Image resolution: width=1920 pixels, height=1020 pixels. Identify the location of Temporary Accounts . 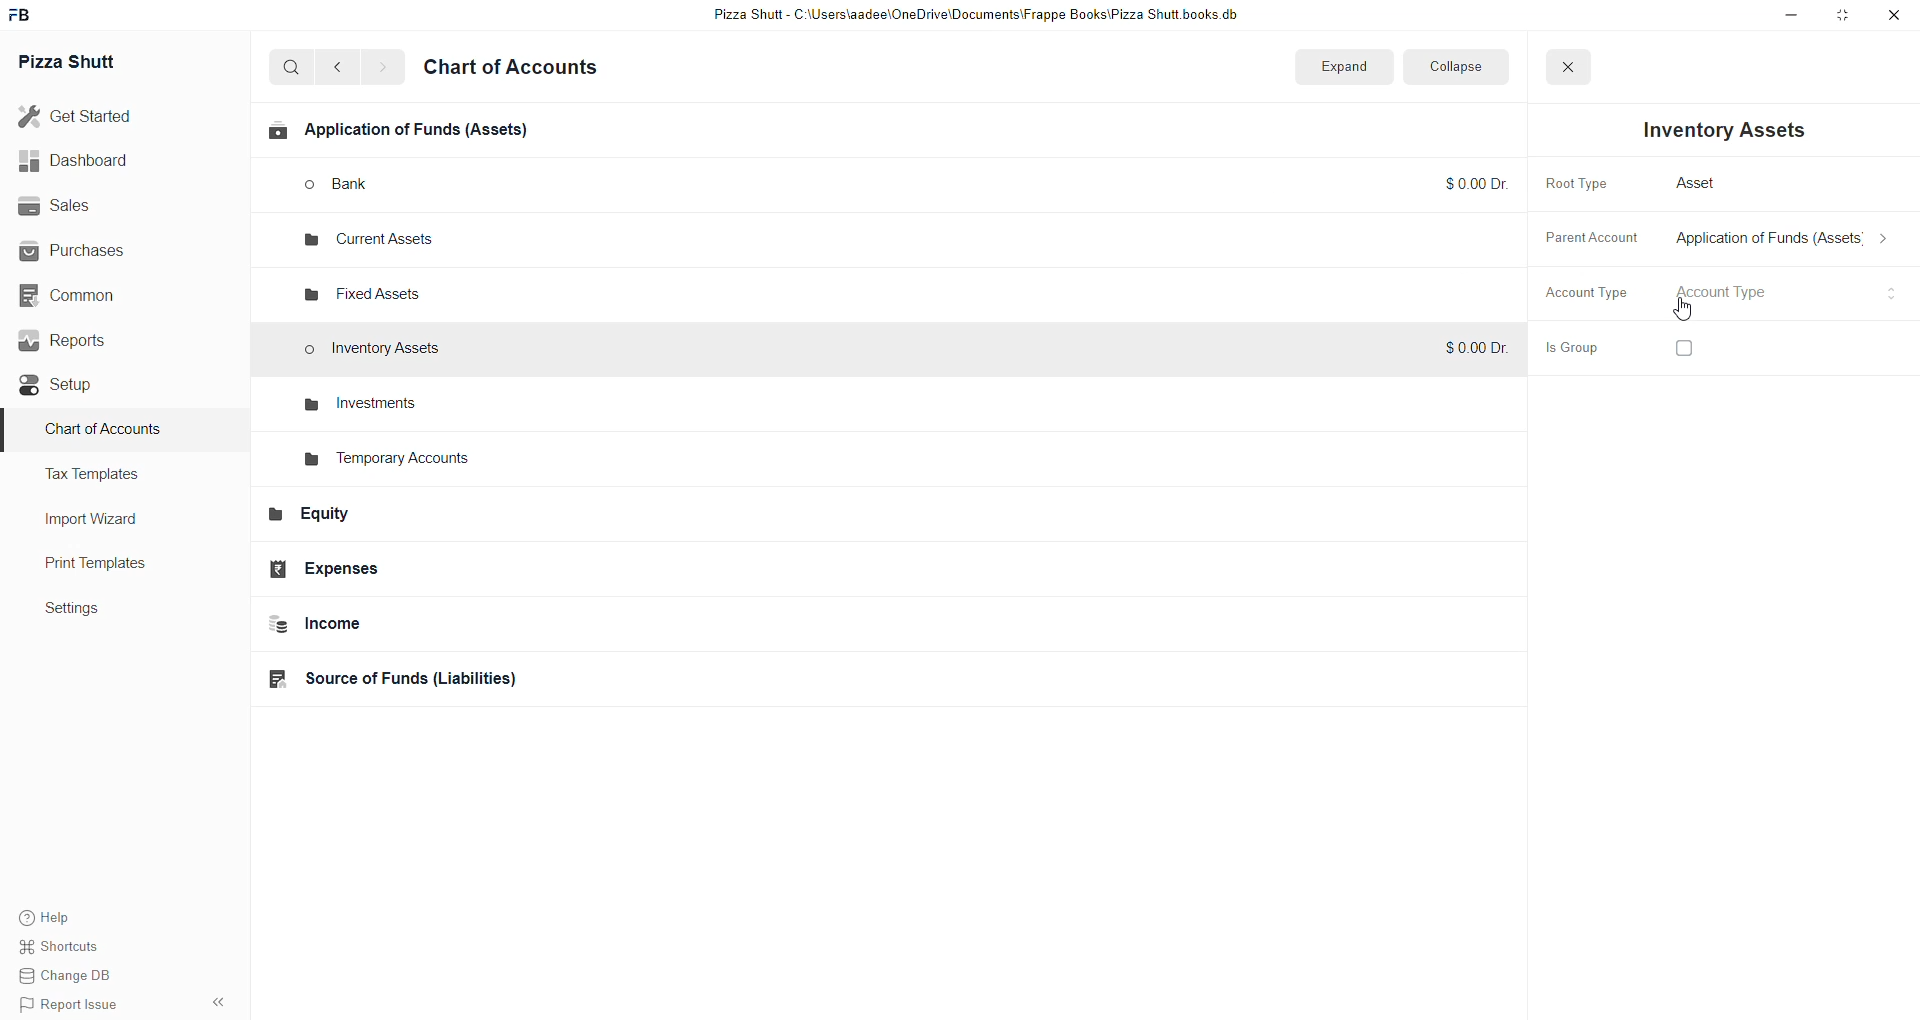
(393, 462).